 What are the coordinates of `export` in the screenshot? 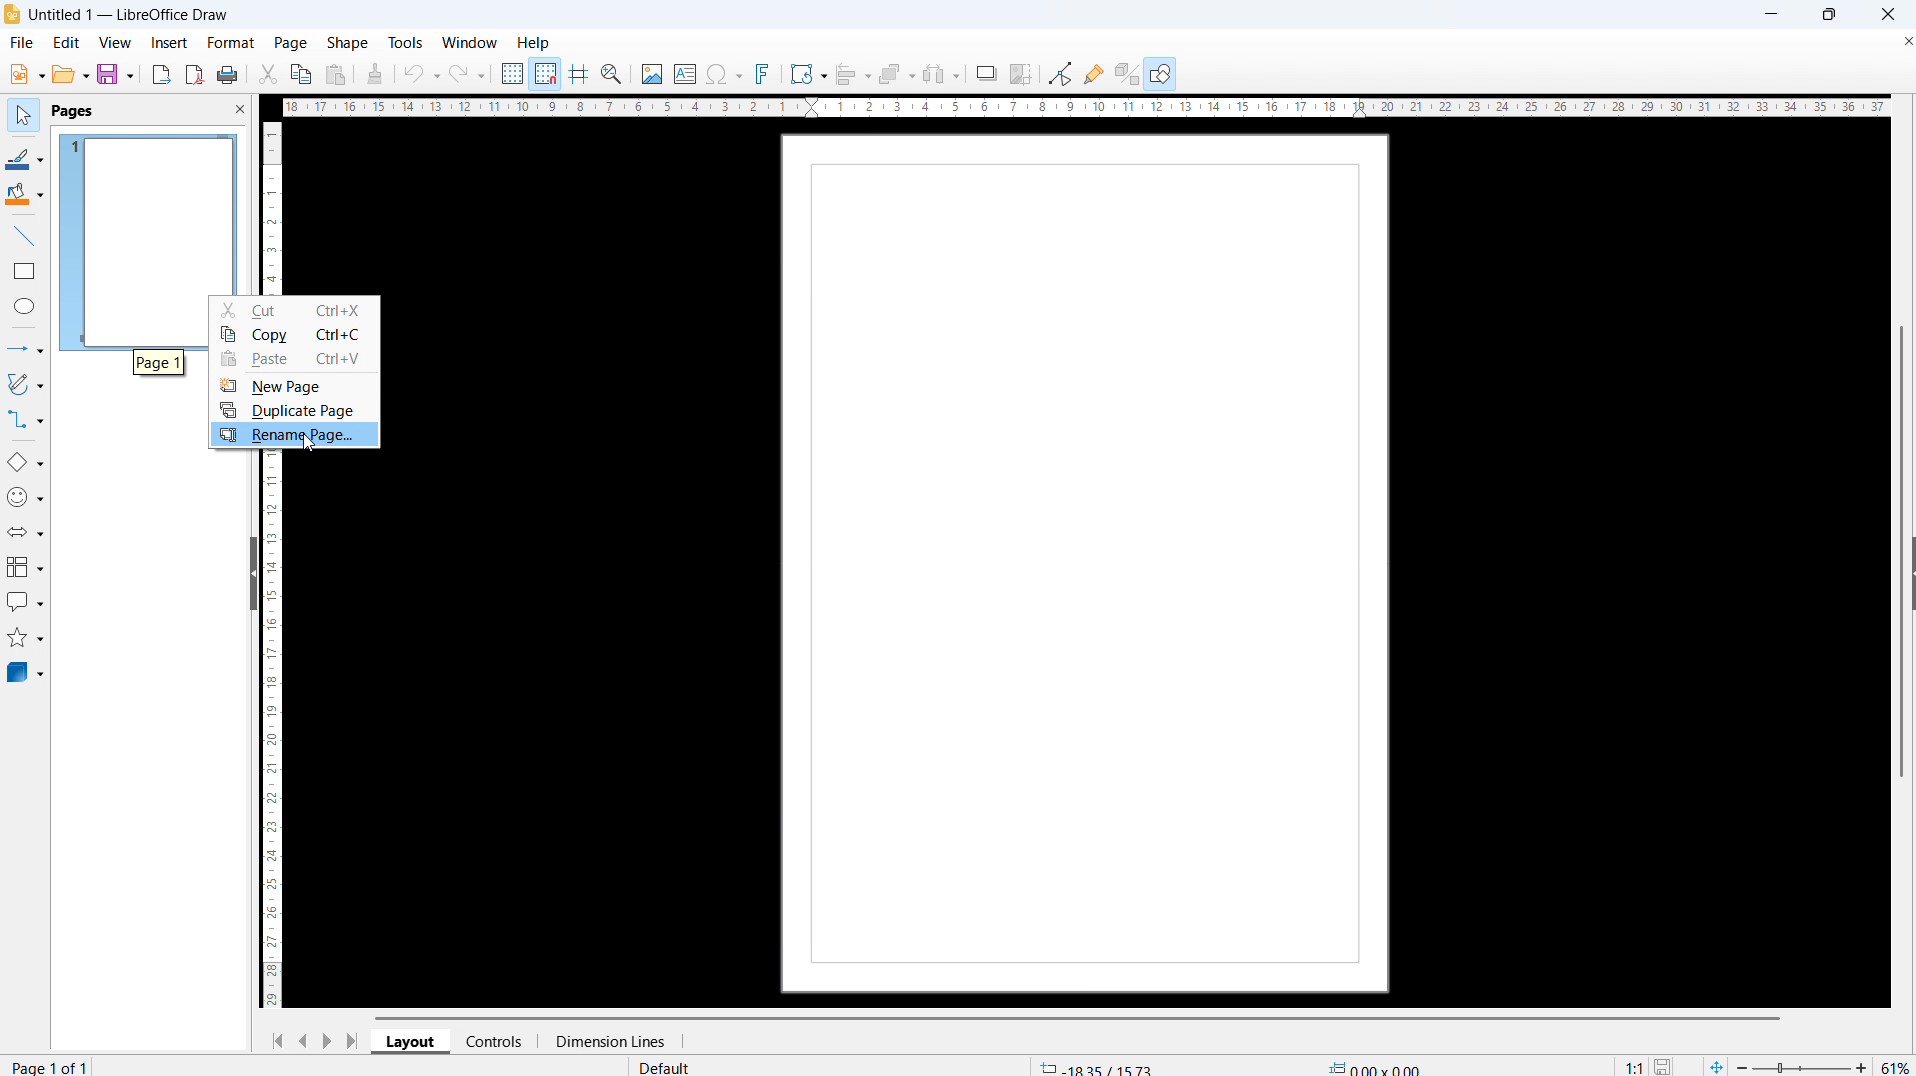 It's located at (162, 75).